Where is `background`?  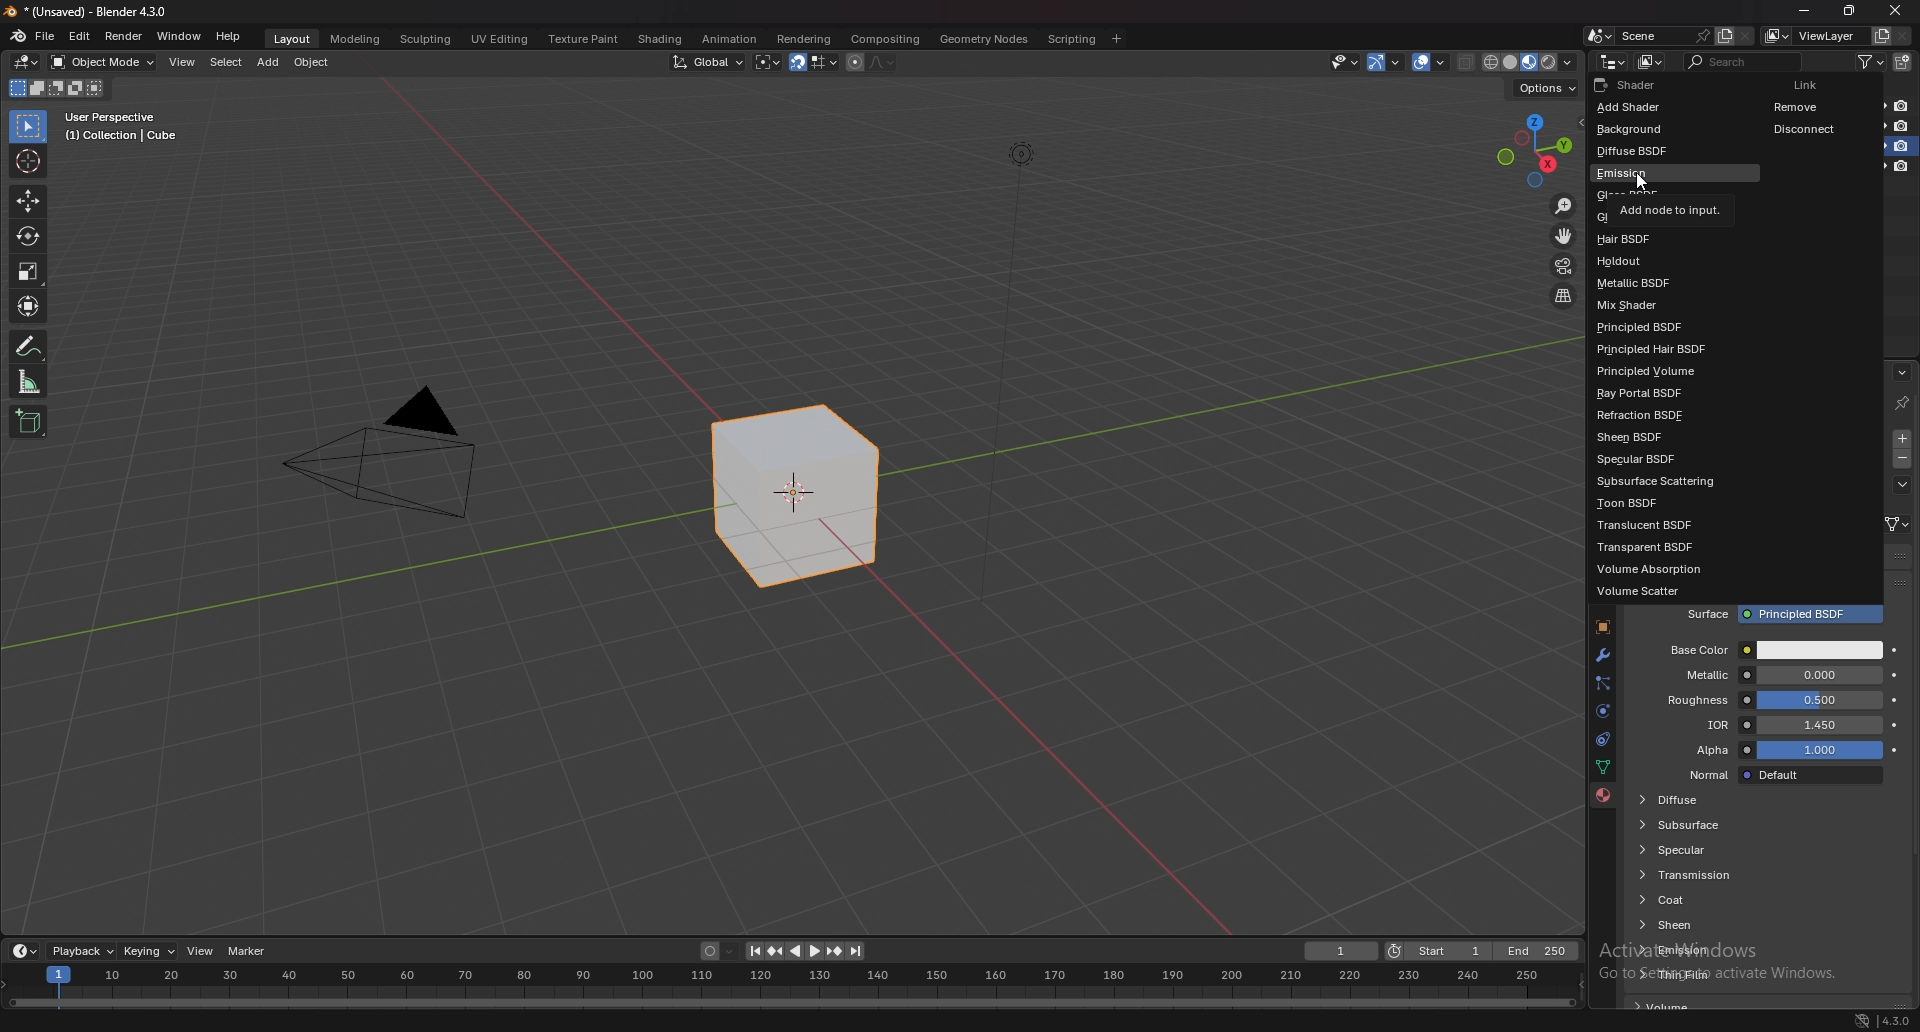
background is located at coordinates (1638, 129).